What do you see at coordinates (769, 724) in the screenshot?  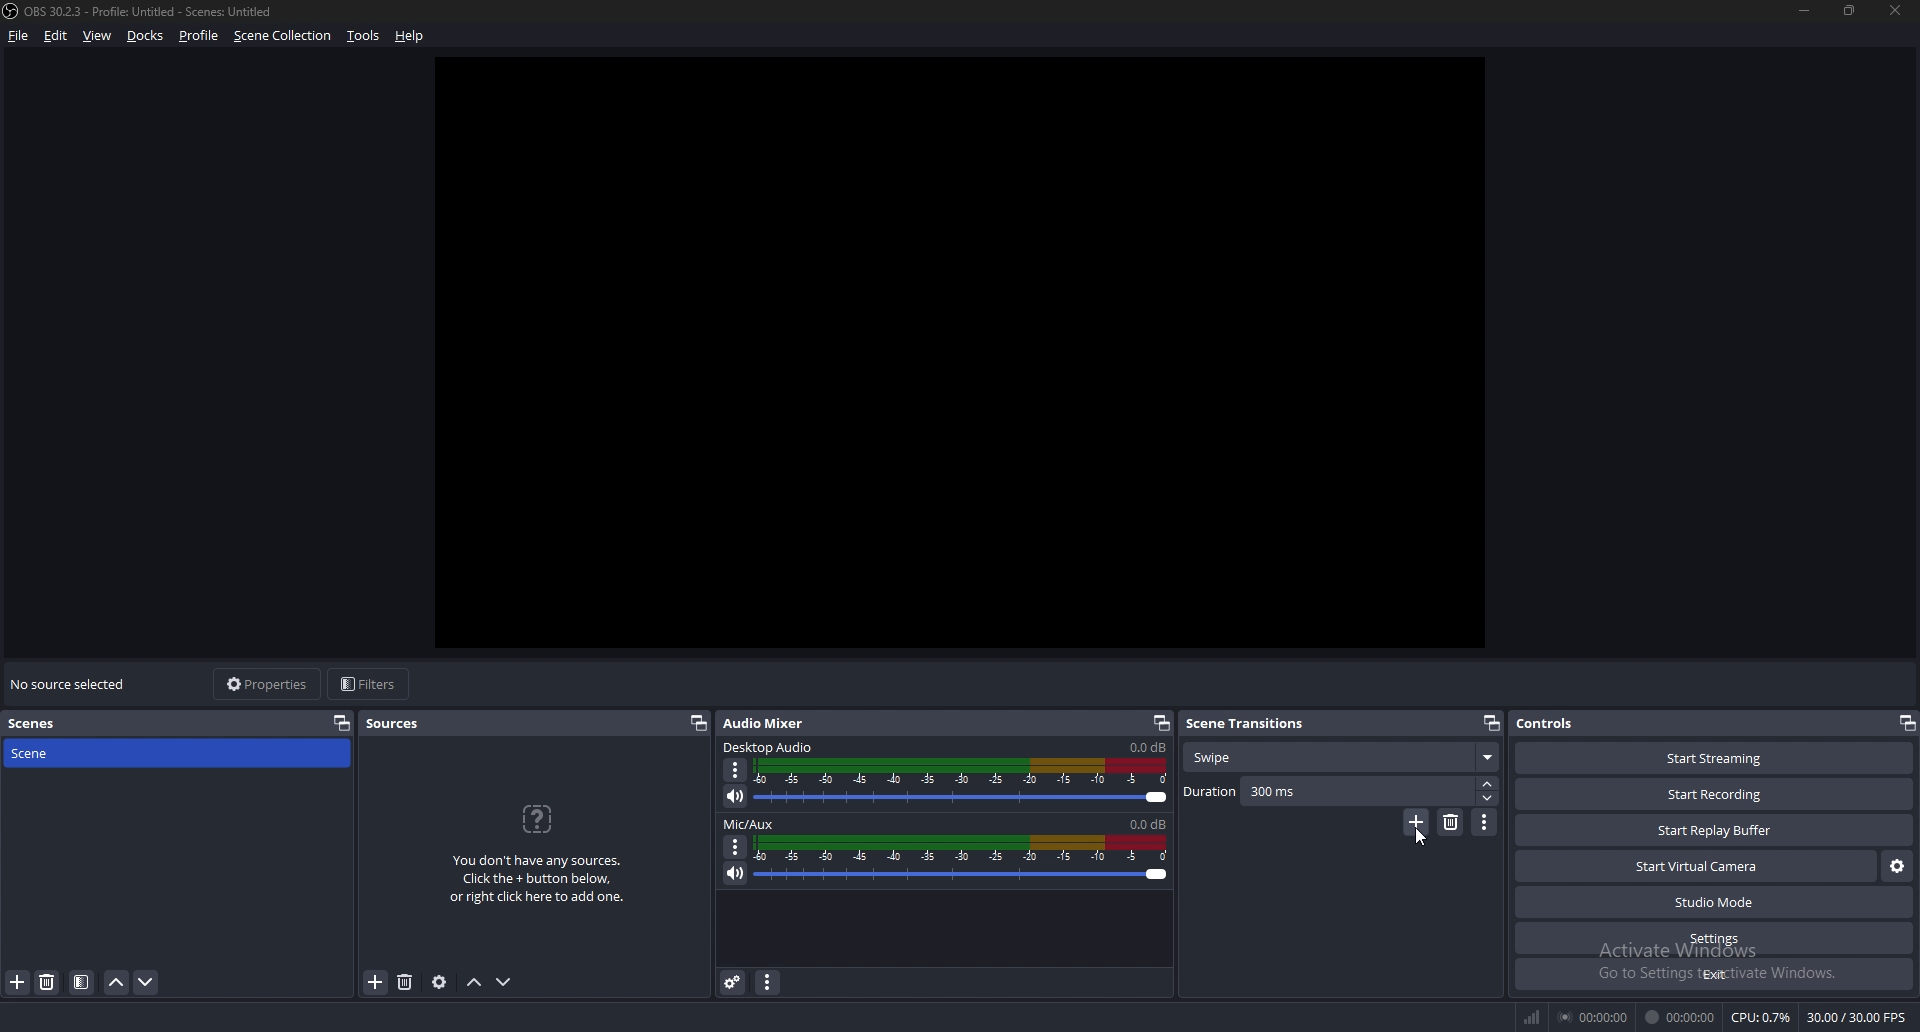 I see `audio mixer` at bounding box center [769, 724].